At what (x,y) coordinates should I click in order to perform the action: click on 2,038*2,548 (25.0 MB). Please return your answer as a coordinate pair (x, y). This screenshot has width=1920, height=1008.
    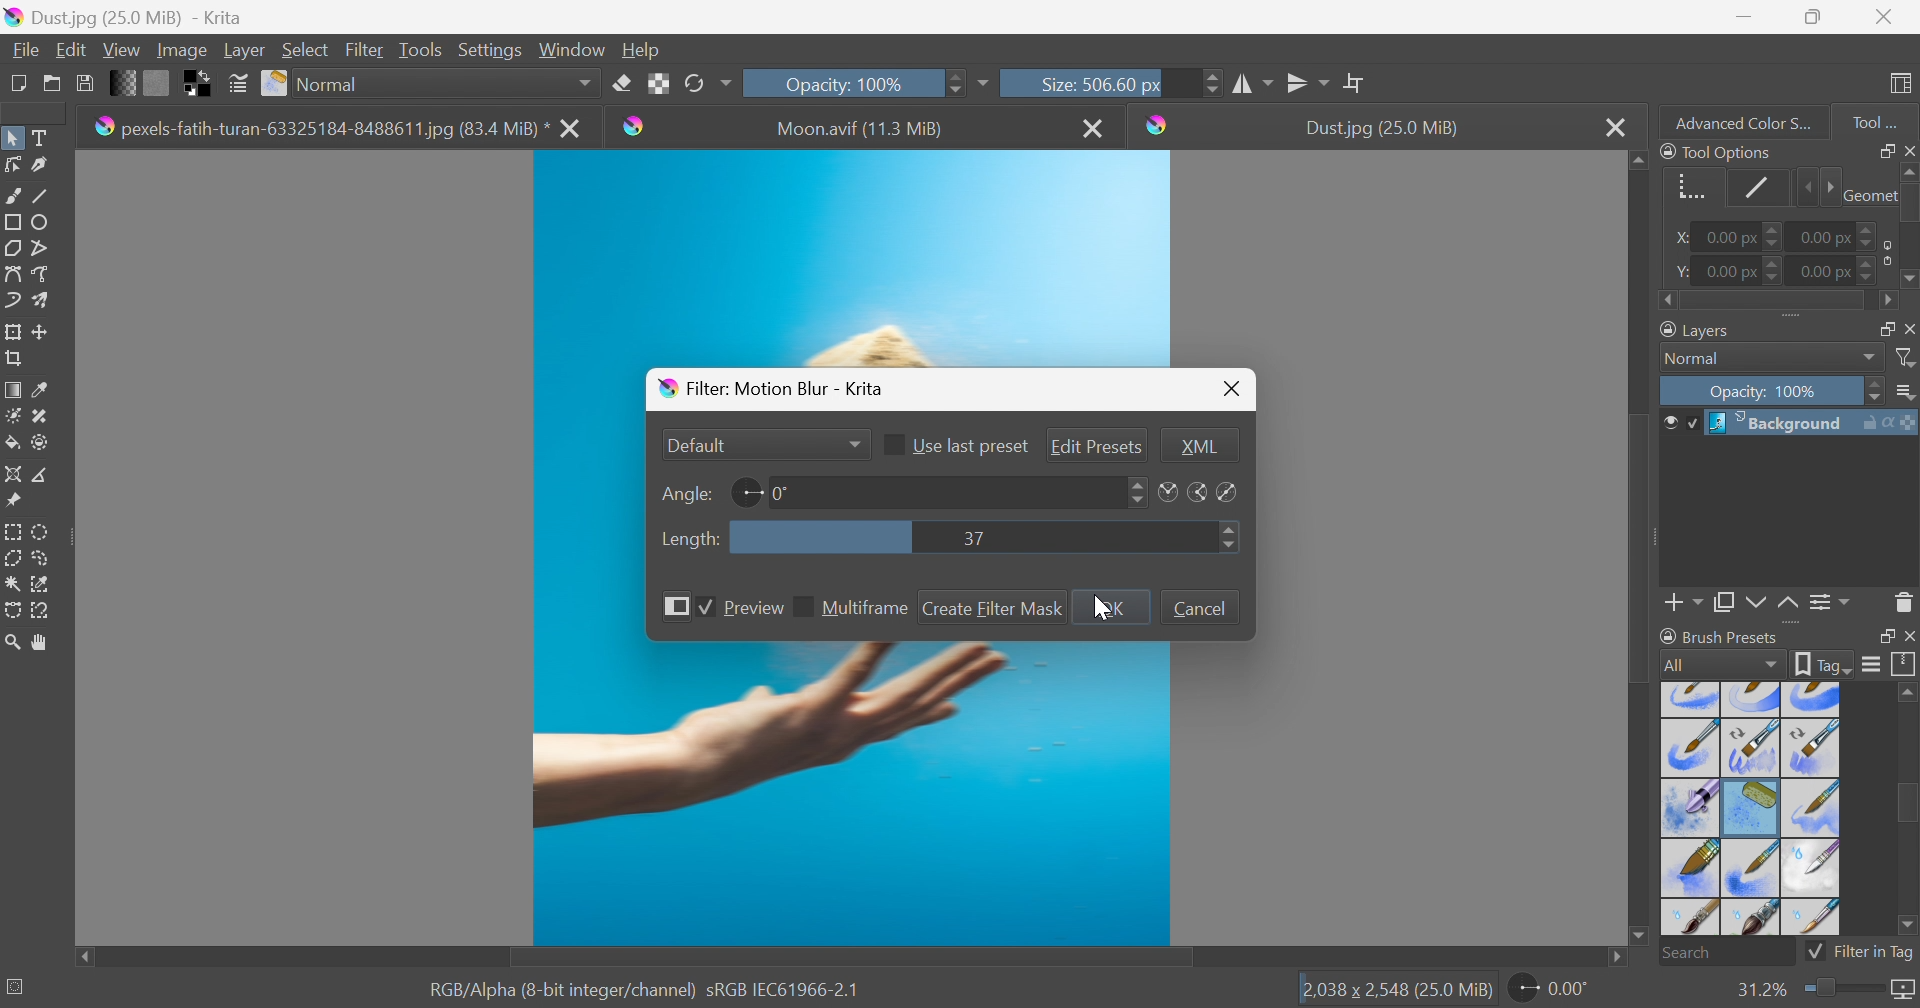
    Looking at the image, I should click on (1397, 991).